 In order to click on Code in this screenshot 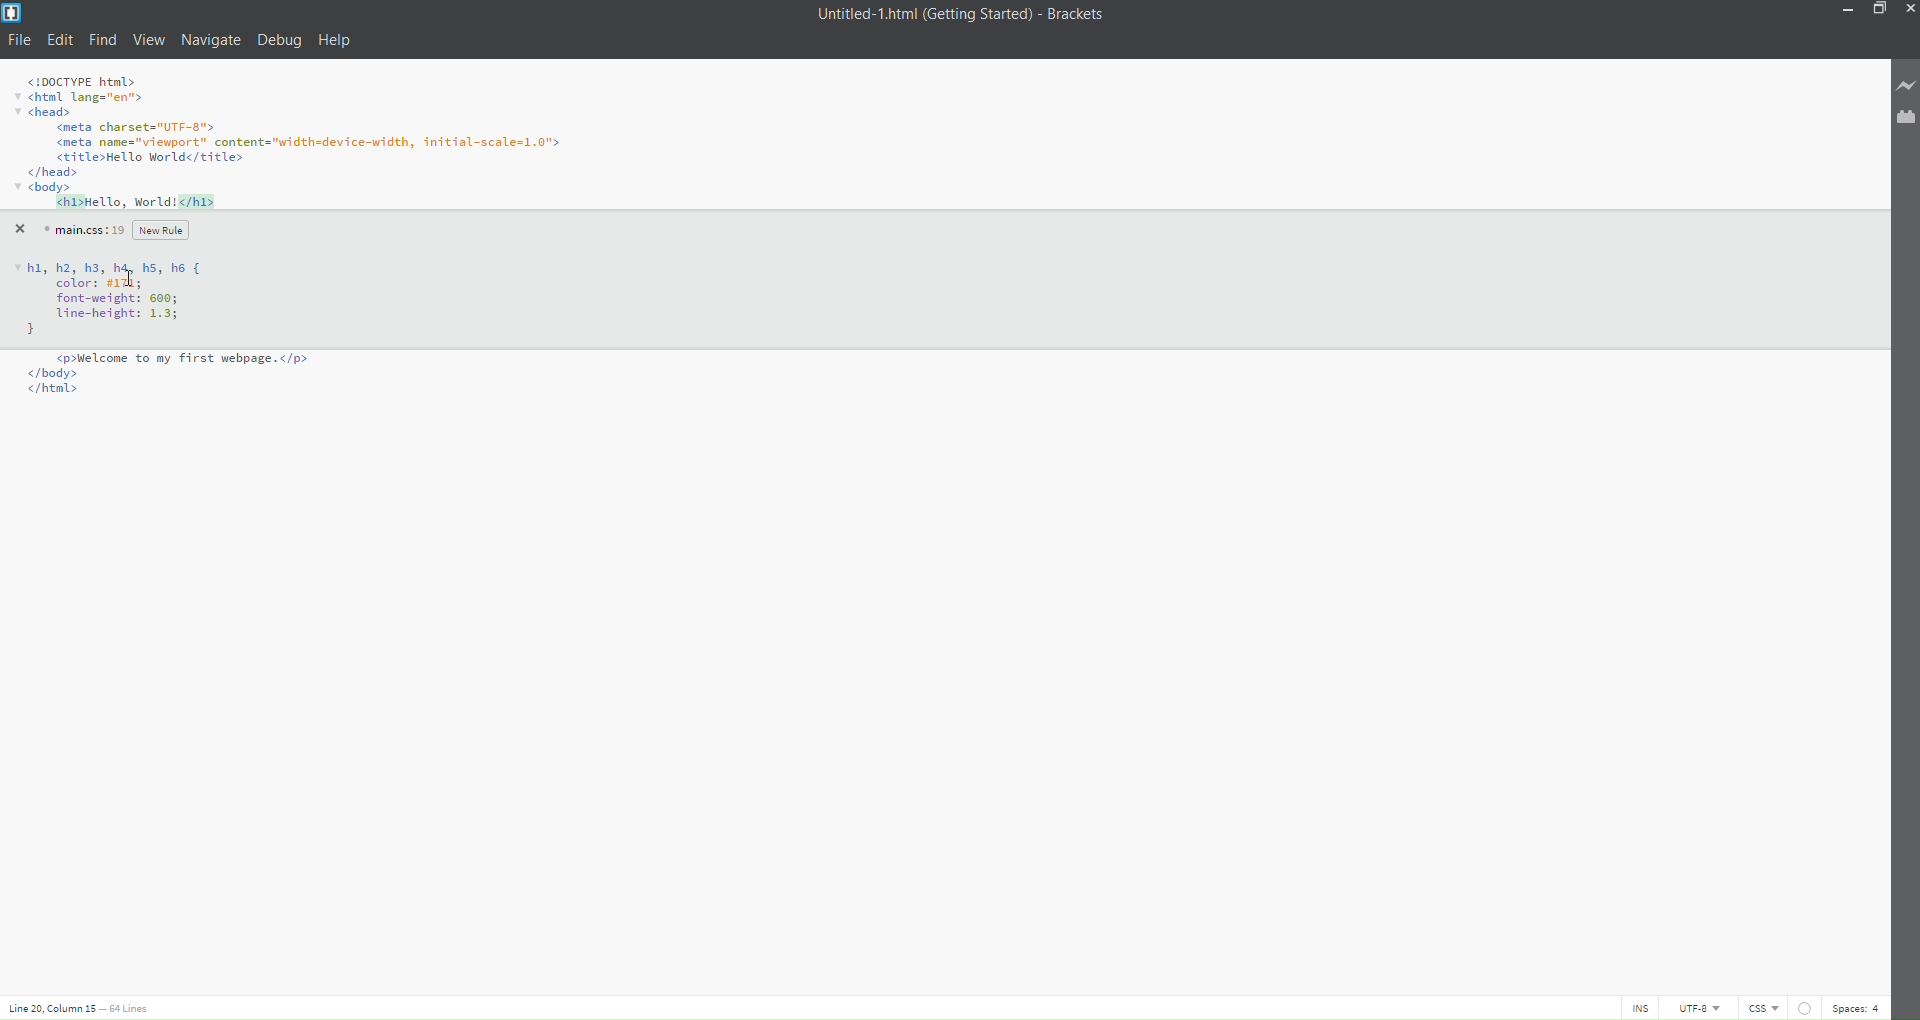, I will do `click(163, 382)`.